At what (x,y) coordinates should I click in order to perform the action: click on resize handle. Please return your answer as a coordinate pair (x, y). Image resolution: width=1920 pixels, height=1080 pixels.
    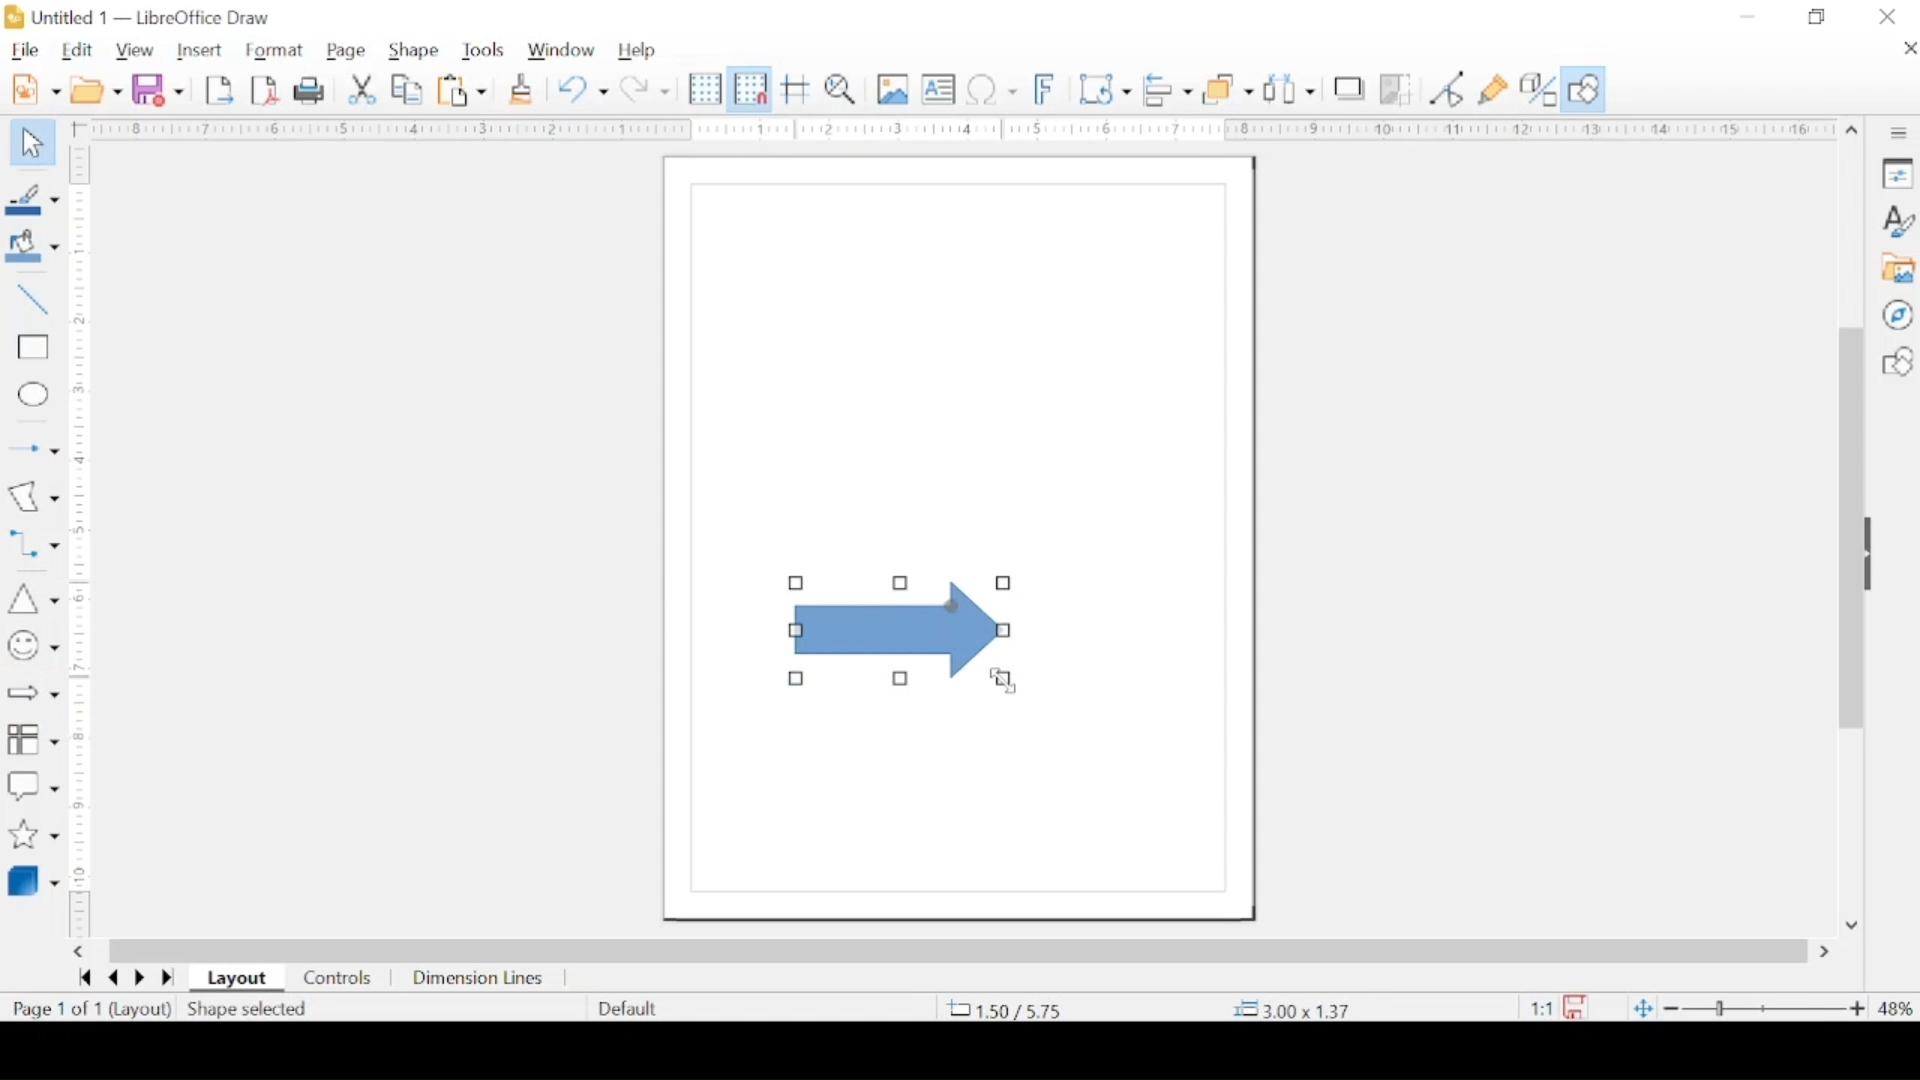
    Looking at the image, I should click on (797, 583).